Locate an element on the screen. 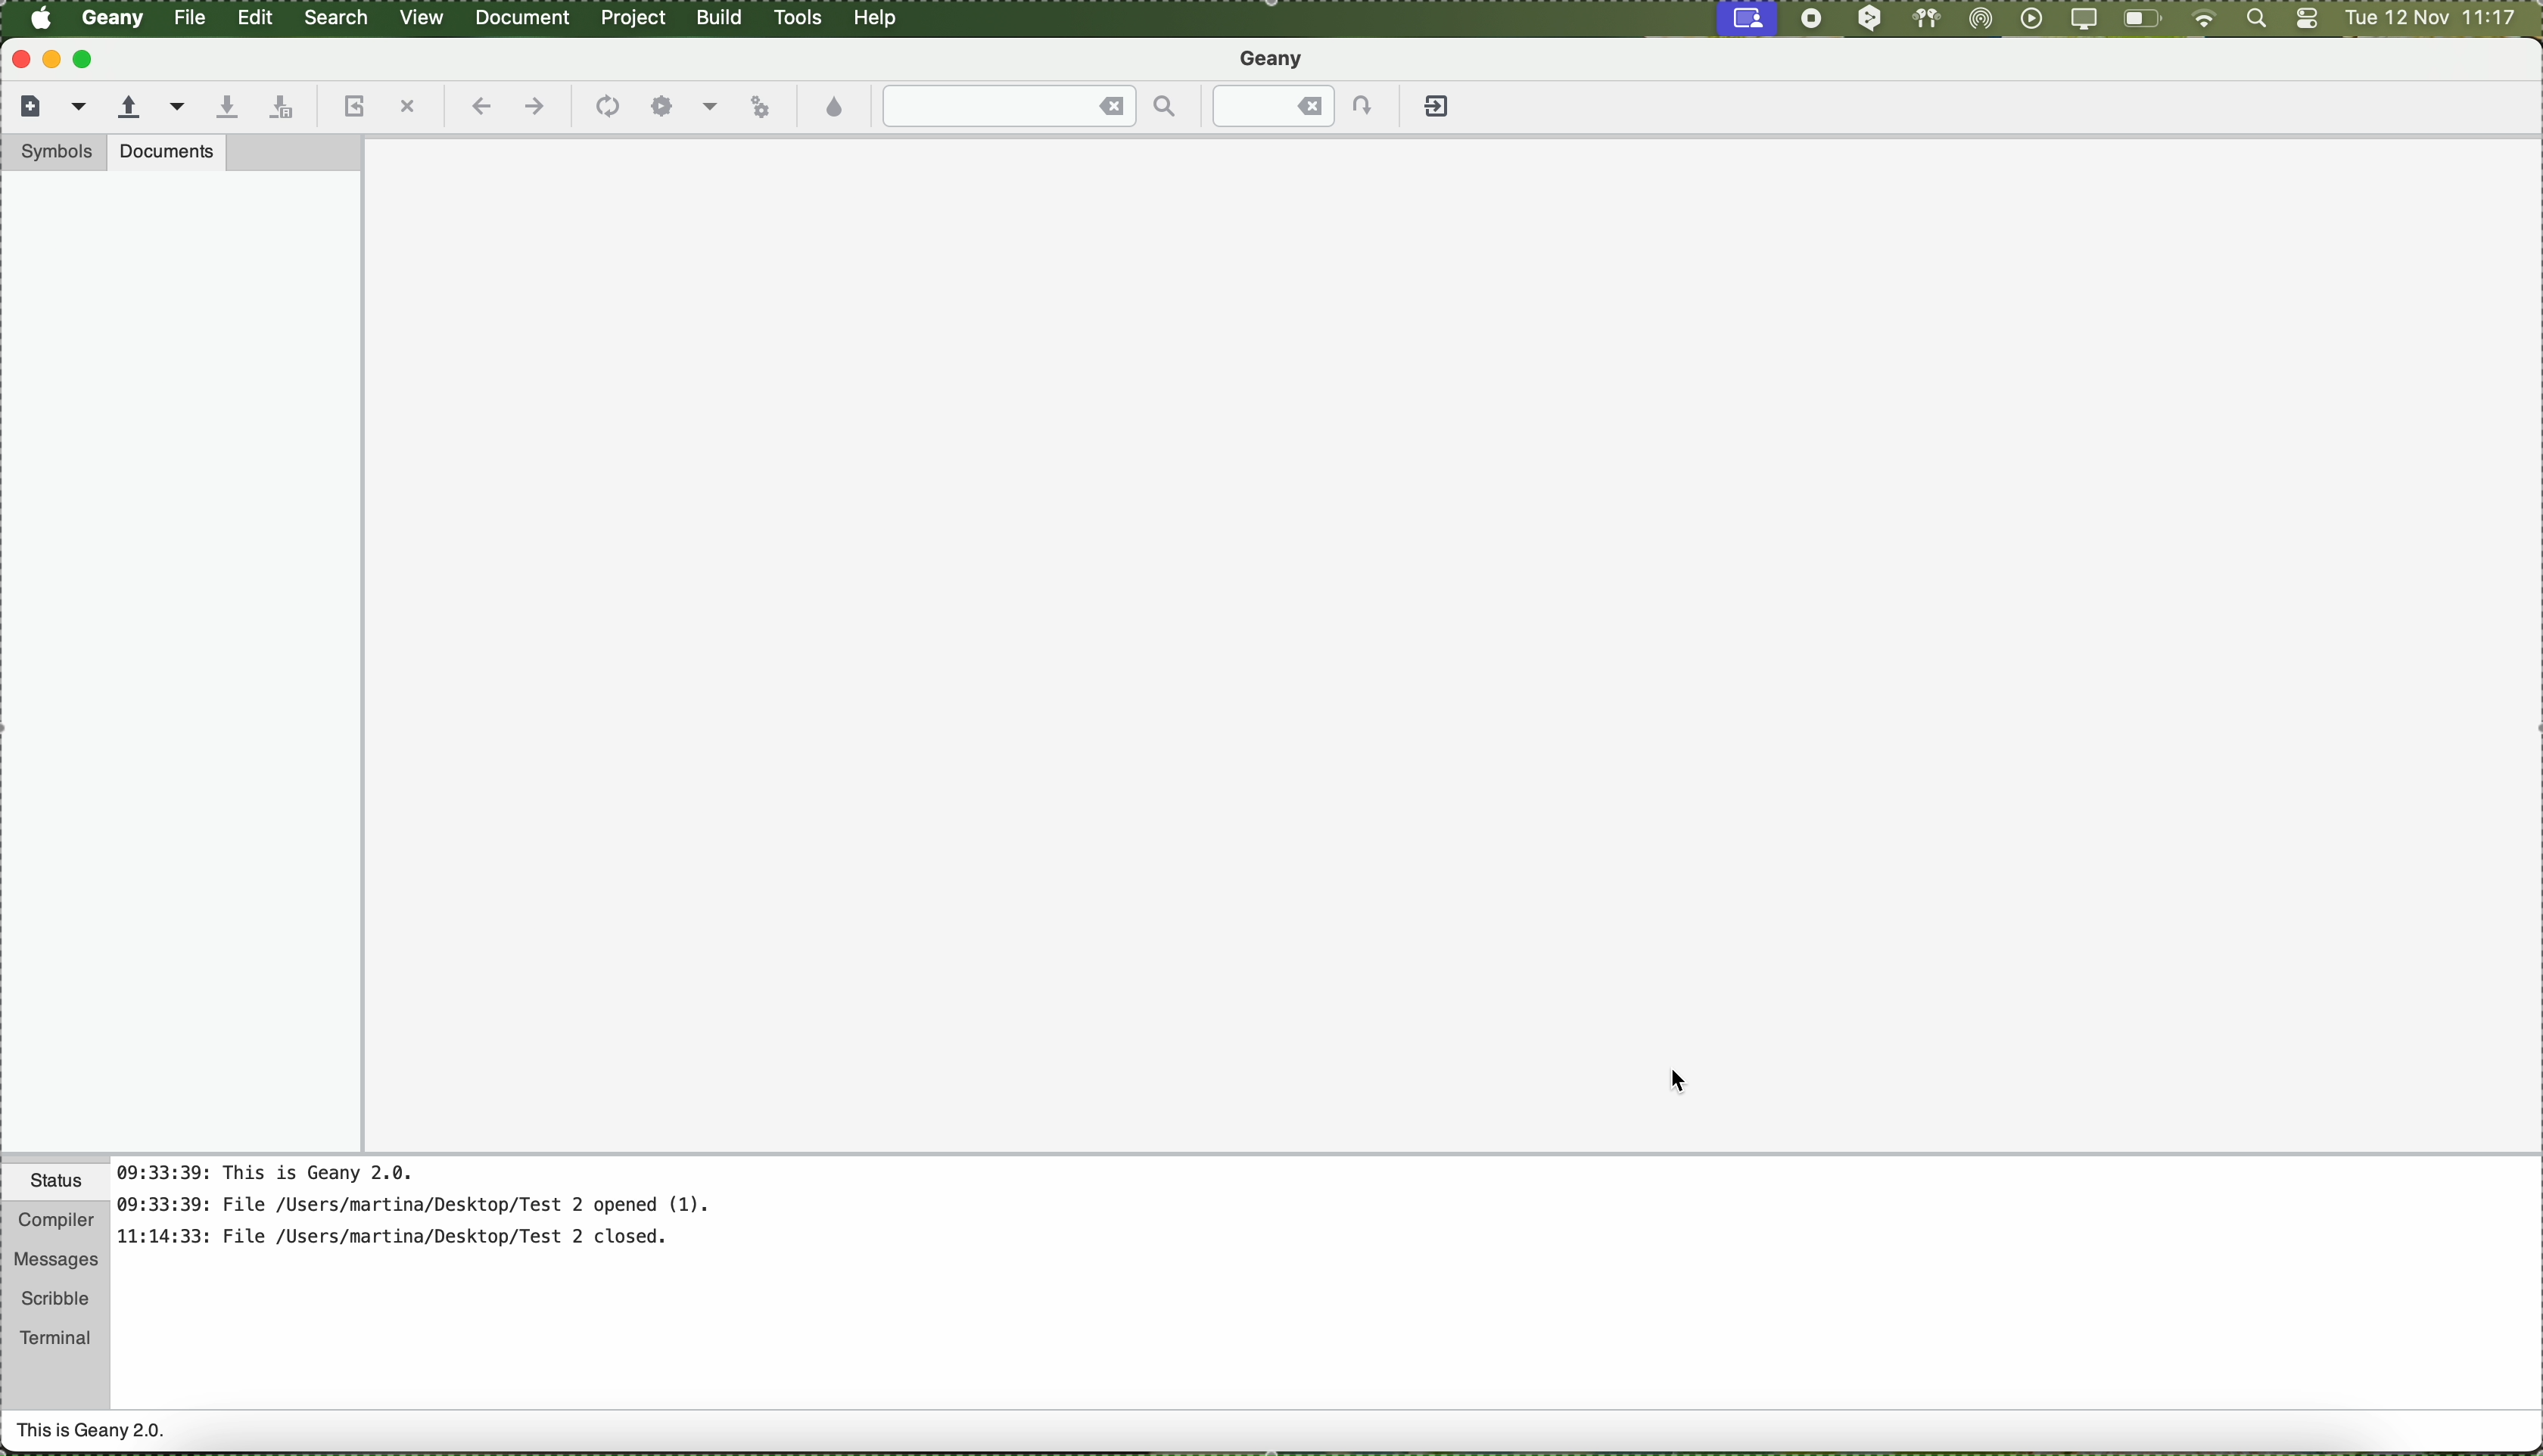 The width and height of the screenshot is (2543, 1456). find the entered text in the current file is located at coordinates (1031, 106).